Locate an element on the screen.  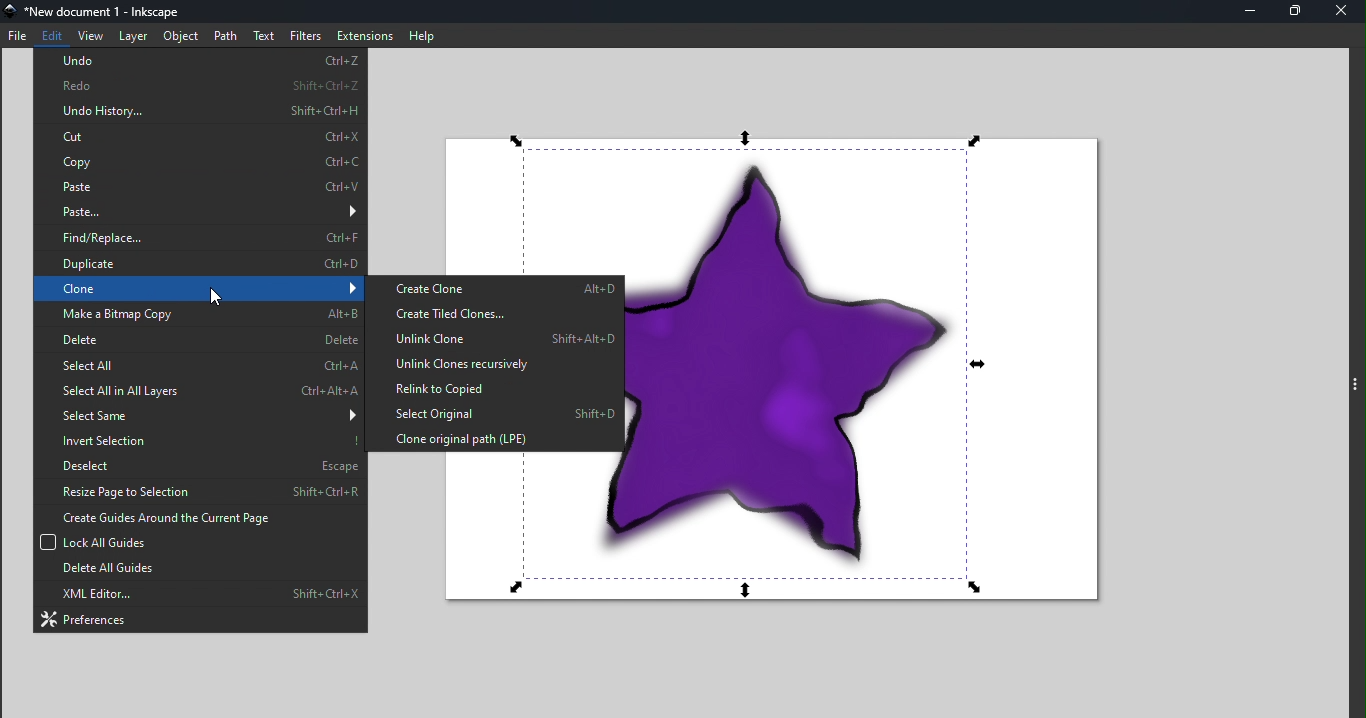
Resize page to selection is located at coordinates (199, 491).